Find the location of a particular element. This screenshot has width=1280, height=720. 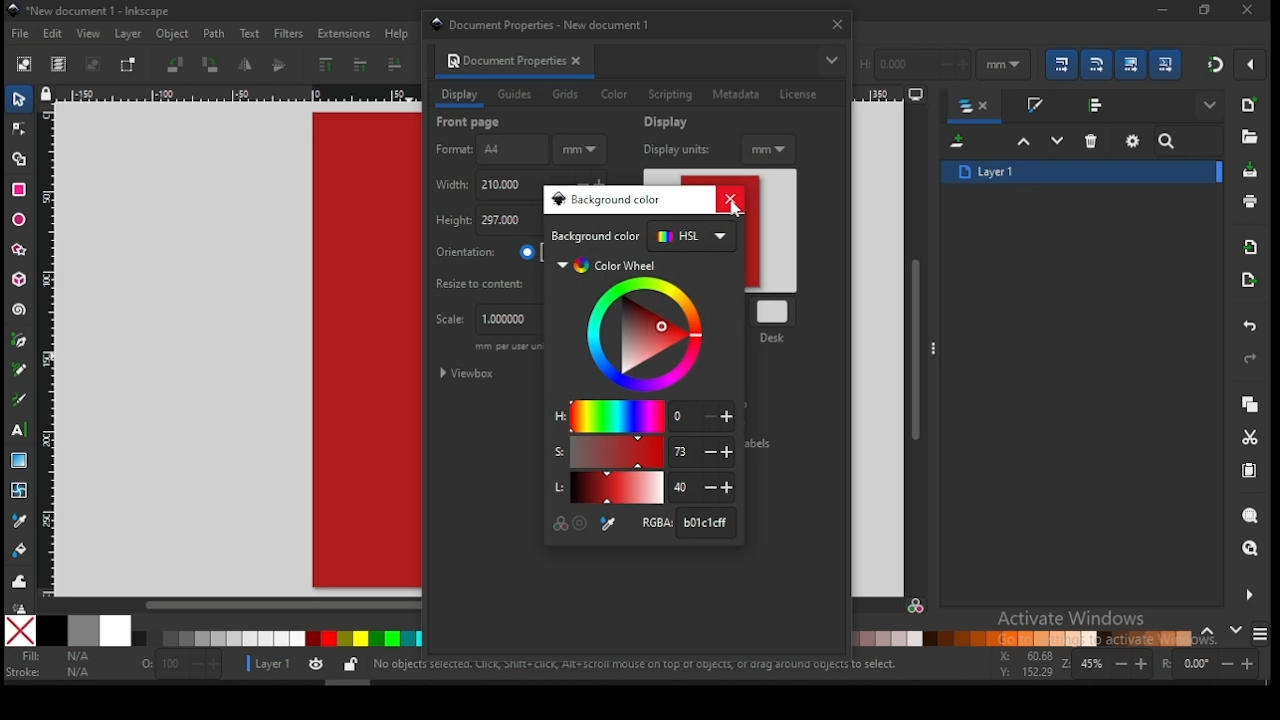

page format is located at coordinates (489, 150).